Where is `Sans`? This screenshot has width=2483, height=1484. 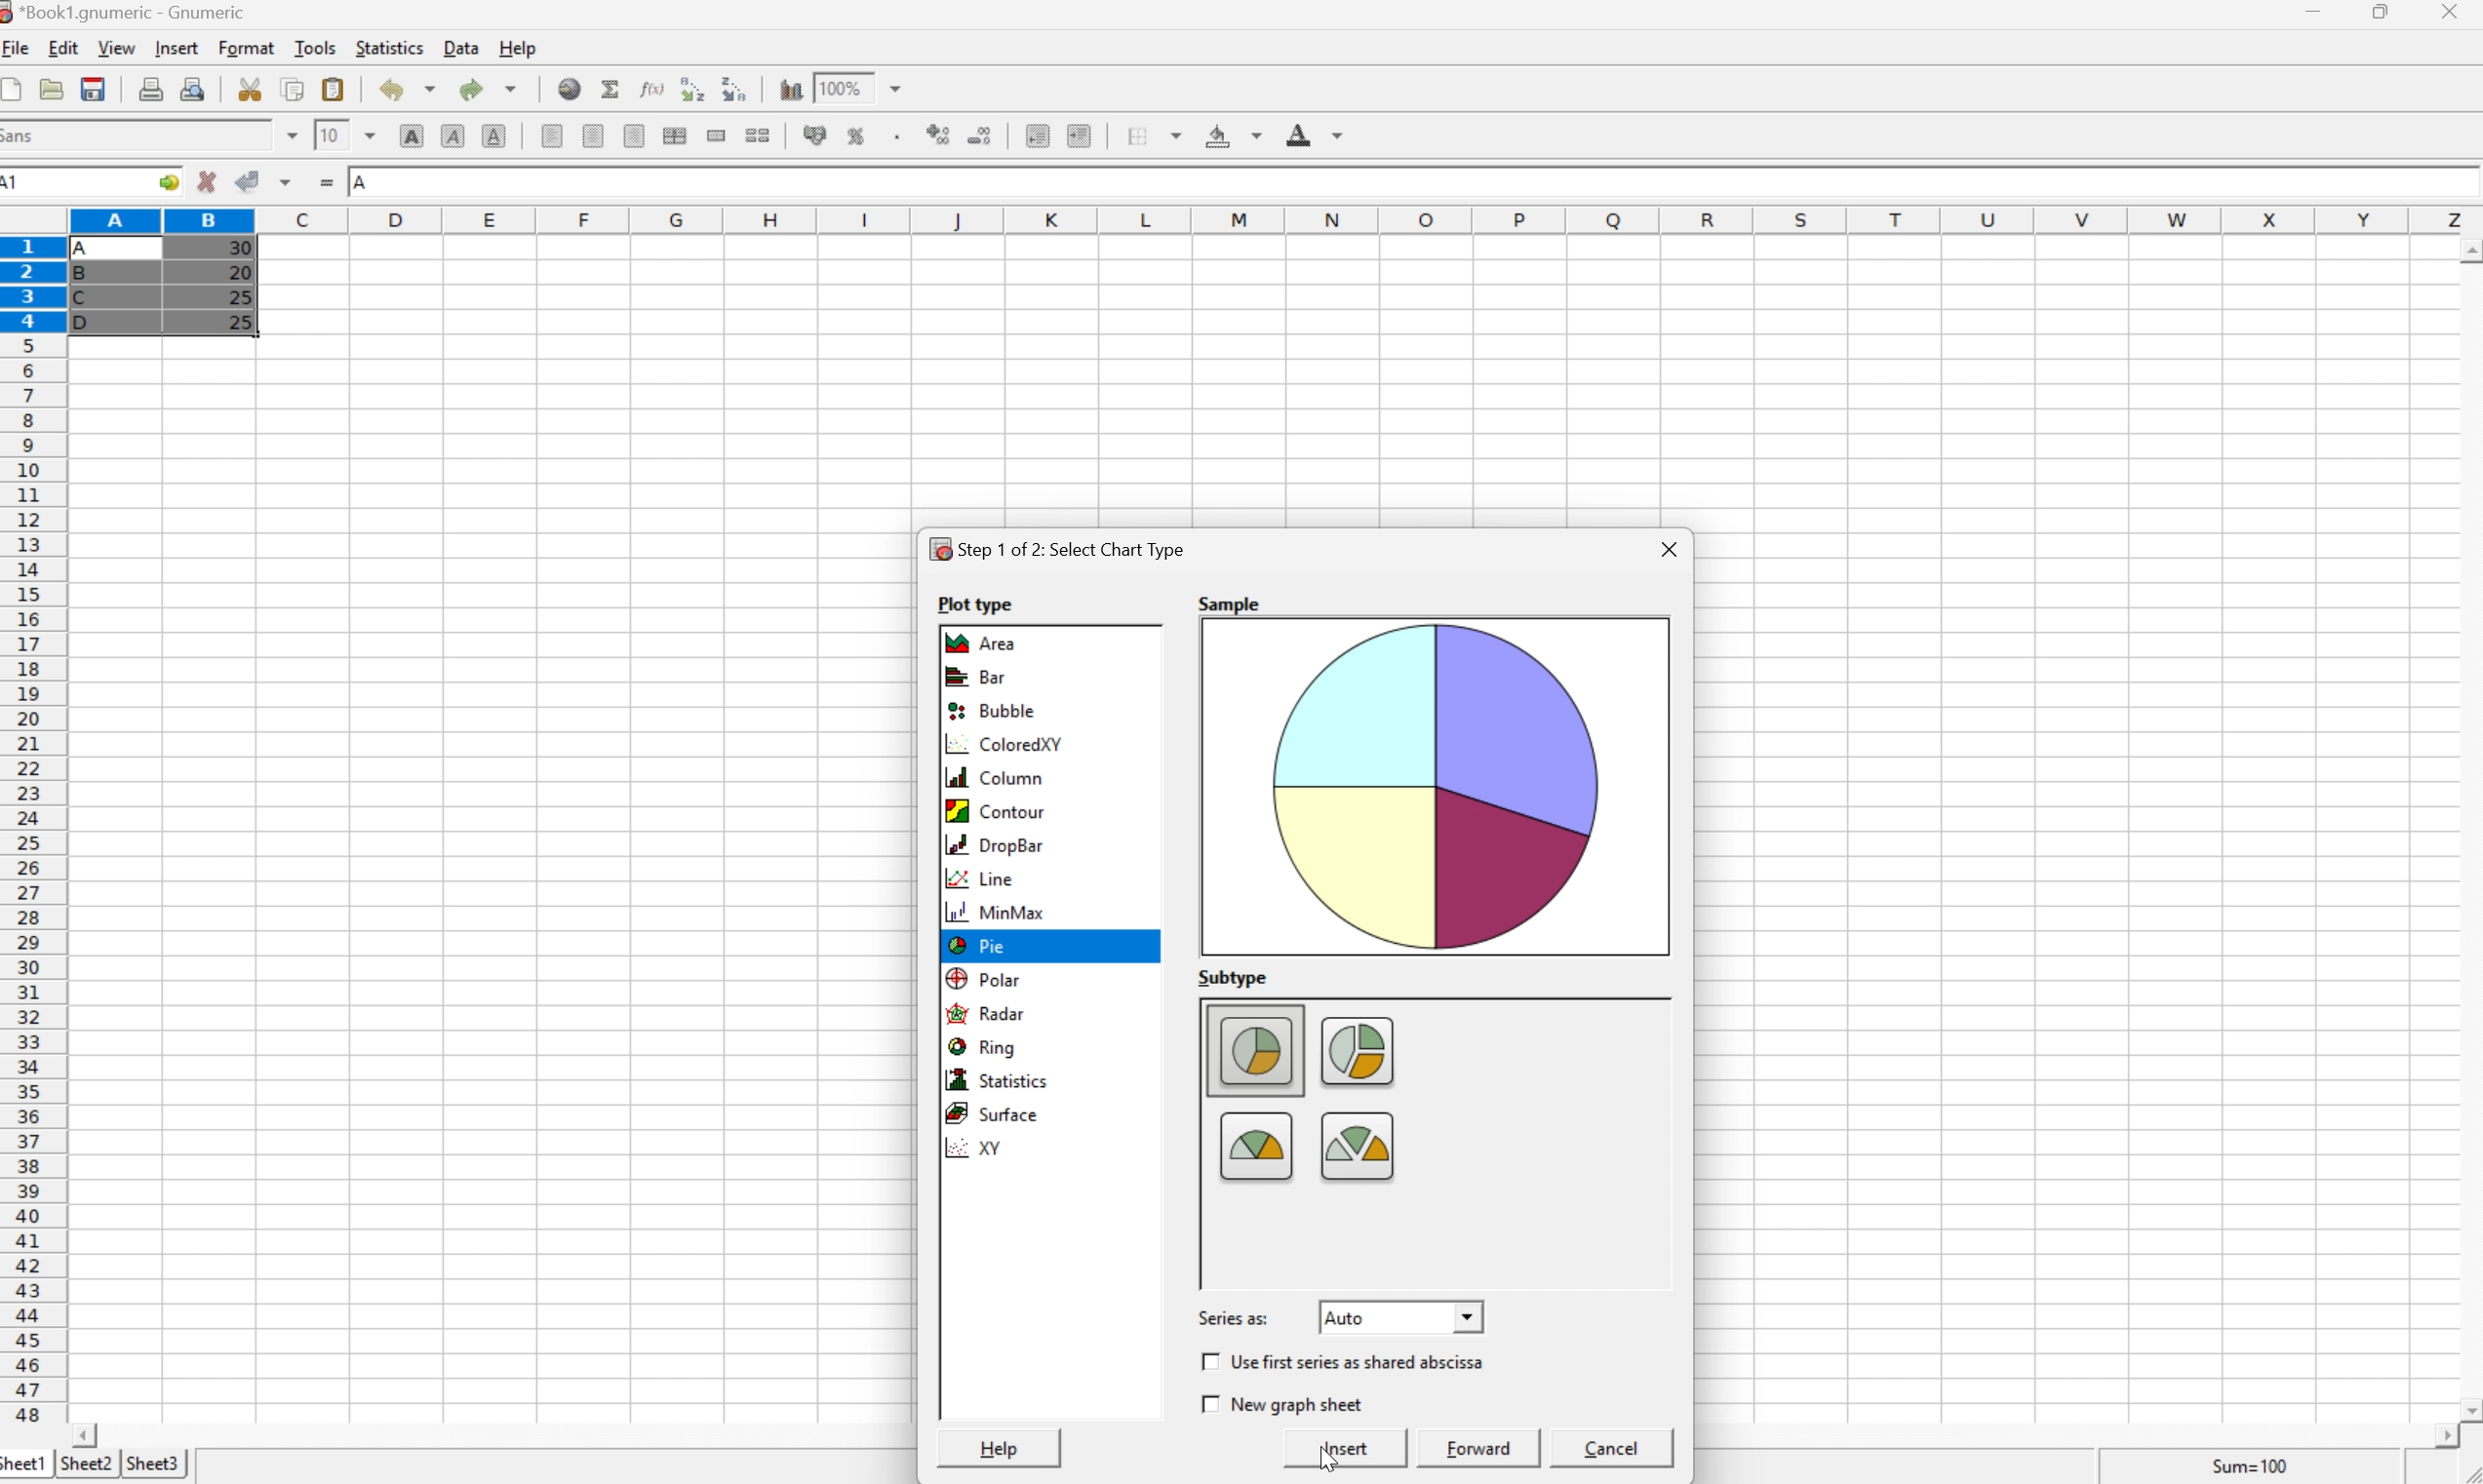 Sans is located at coordinates (22, 135).